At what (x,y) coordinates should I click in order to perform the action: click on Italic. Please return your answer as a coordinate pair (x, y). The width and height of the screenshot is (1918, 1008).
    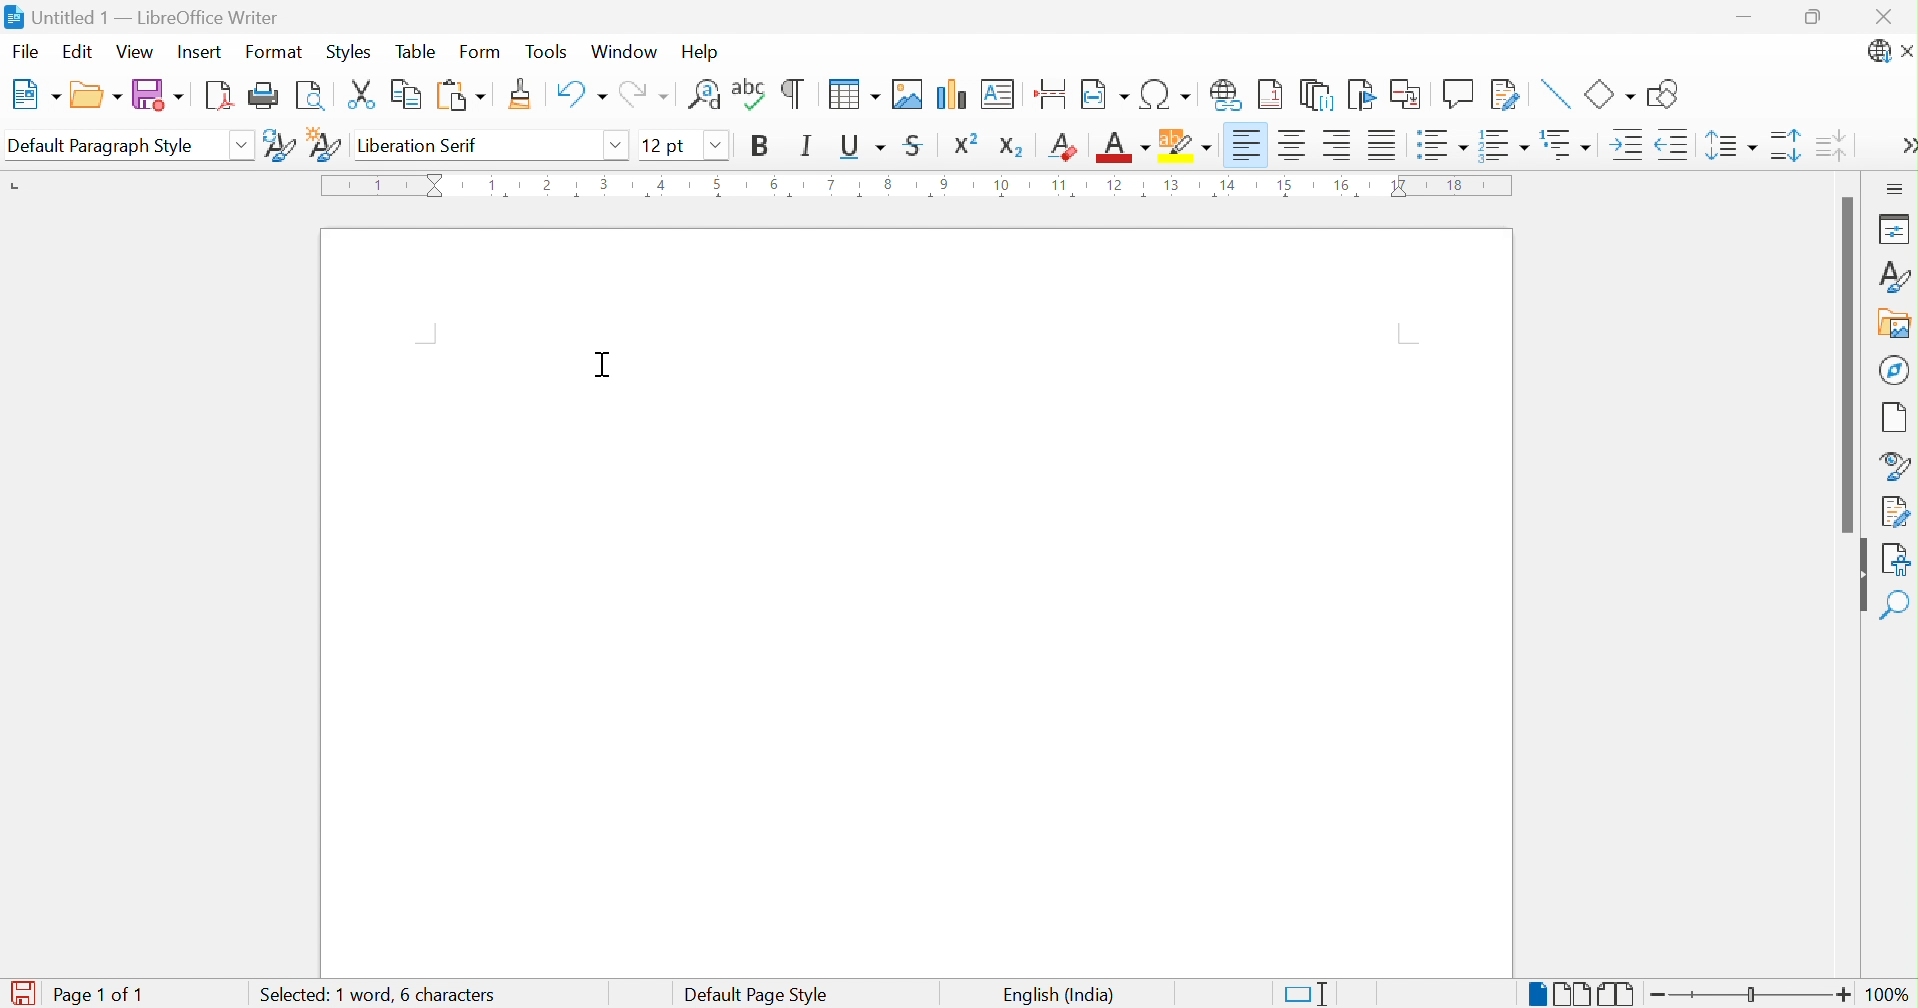
    Looking at the image, I should click on (806, 145).